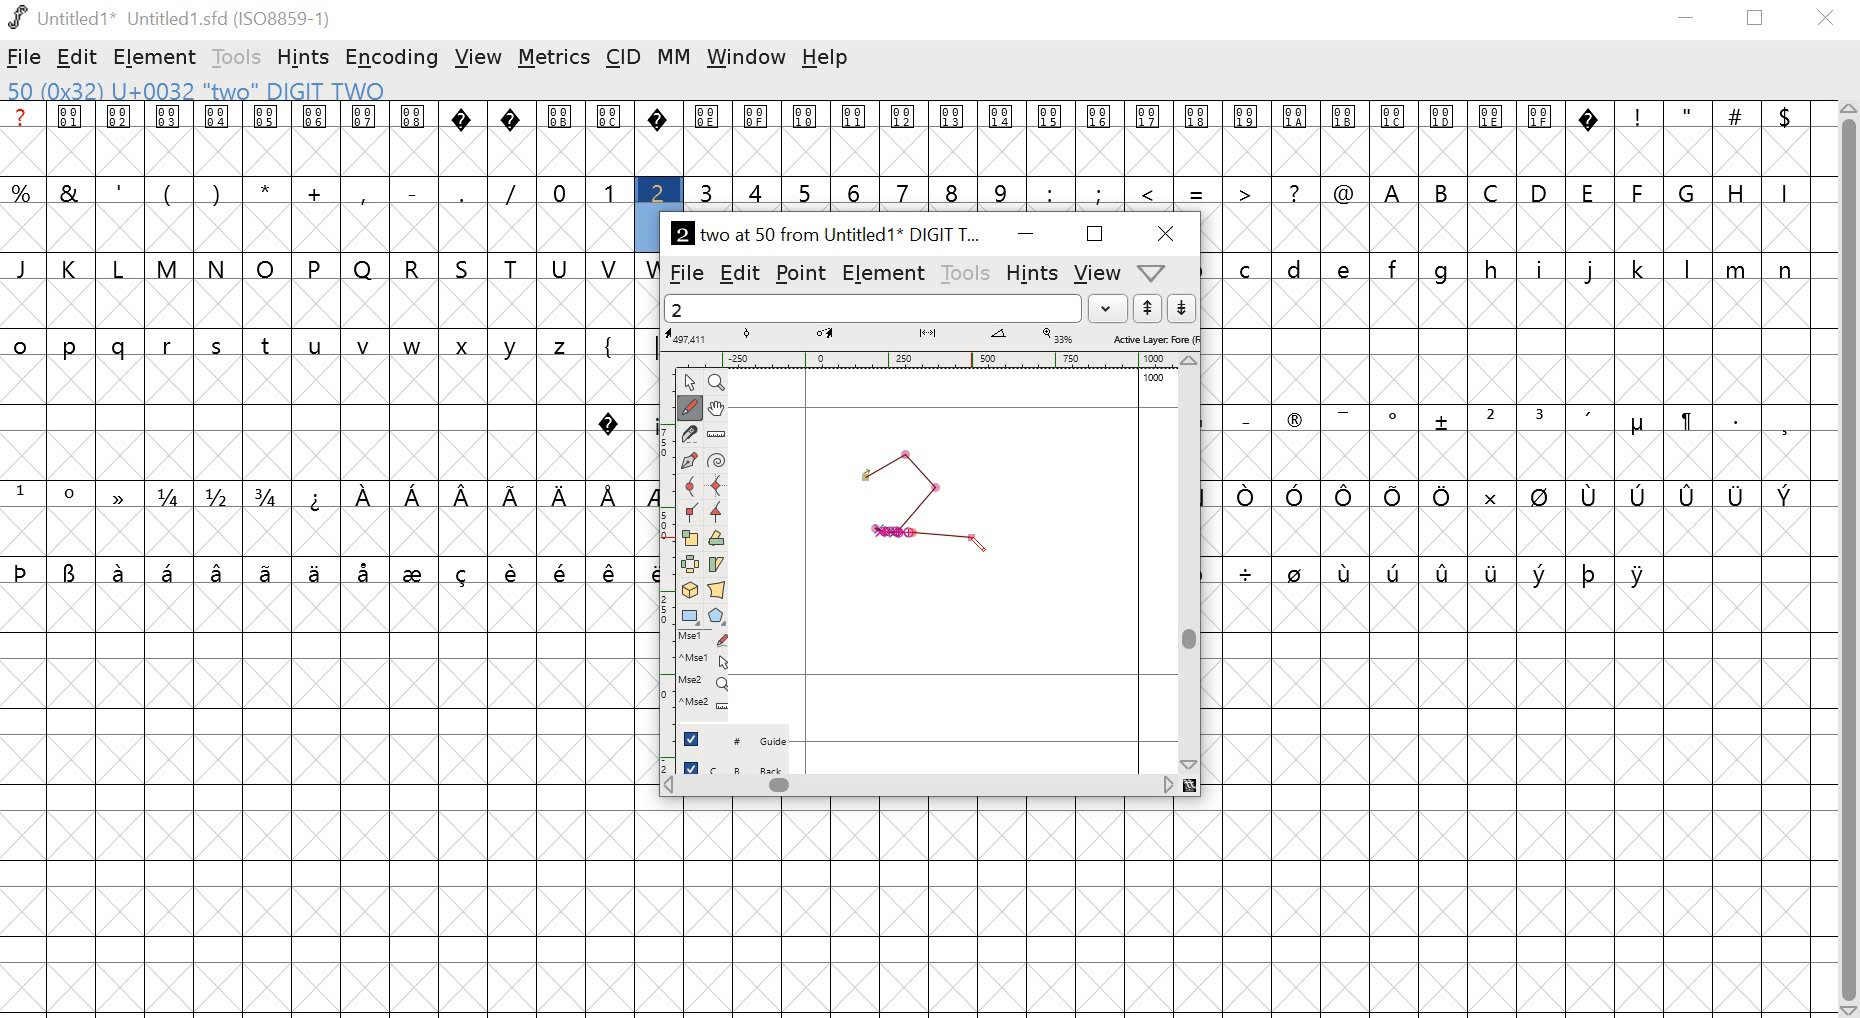 The width and height of the screenshot is (1860, 1018). Describe the element at coordinates (303, 58) in the screenshot. I see `hints` at that location.